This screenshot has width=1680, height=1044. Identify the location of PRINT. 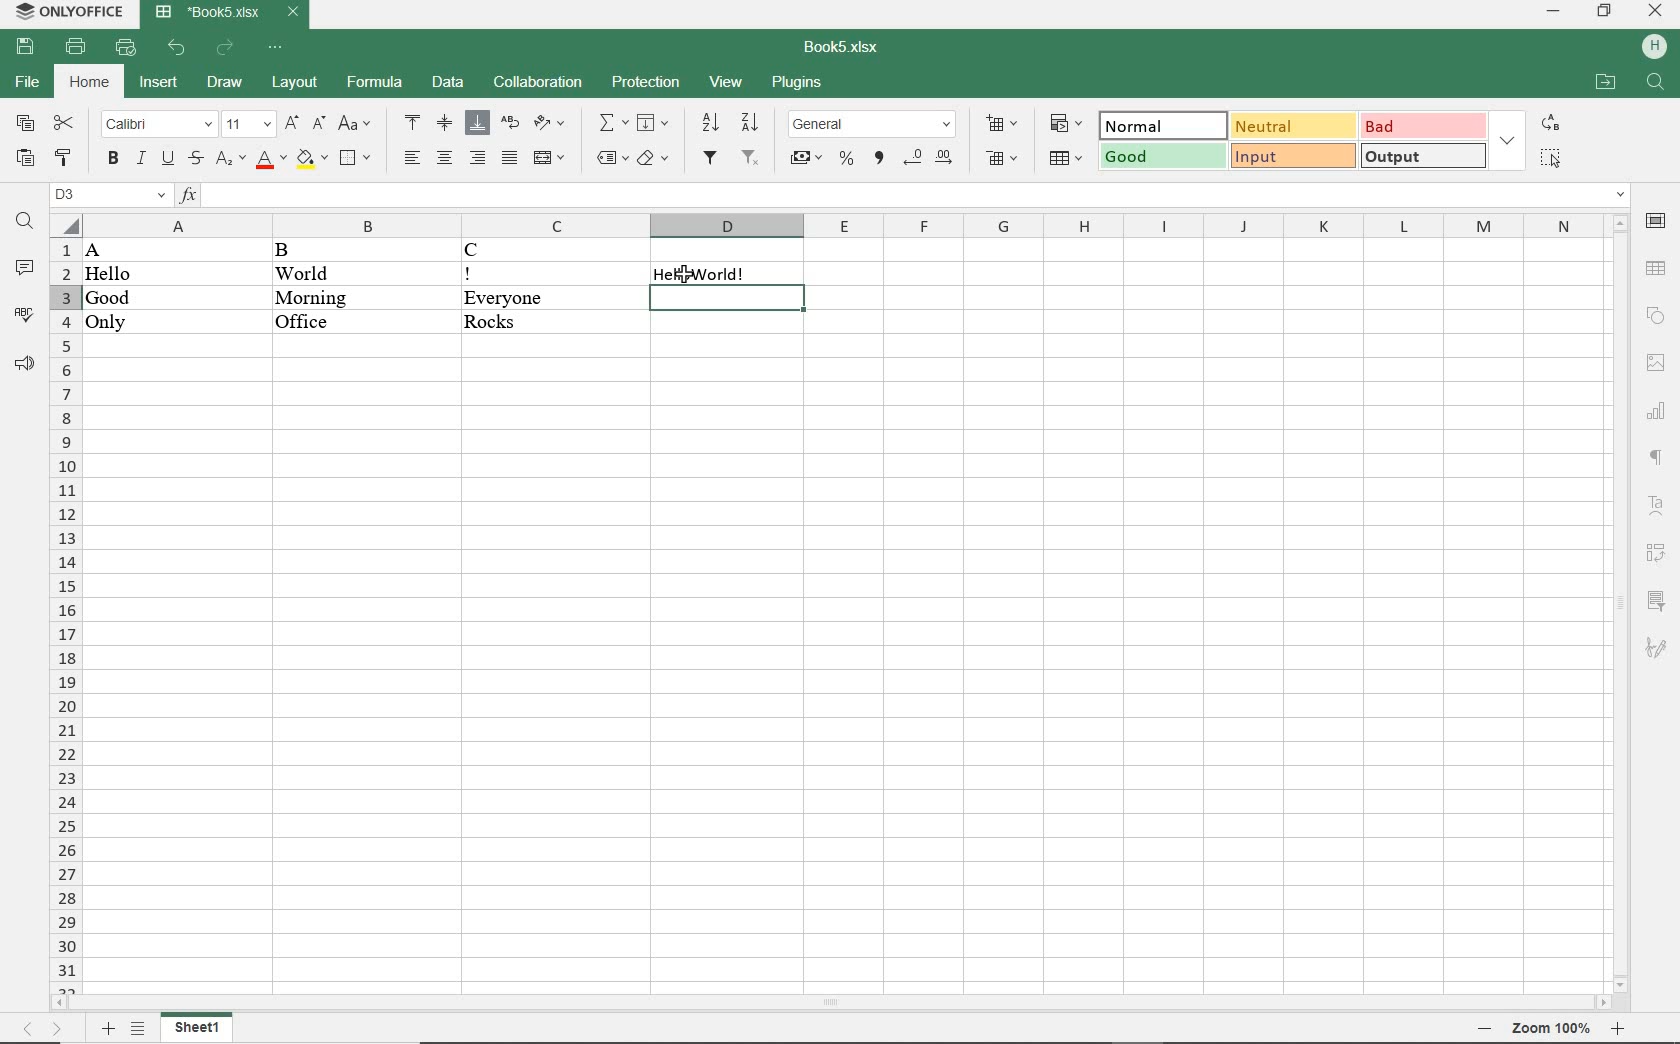
(76, 48).